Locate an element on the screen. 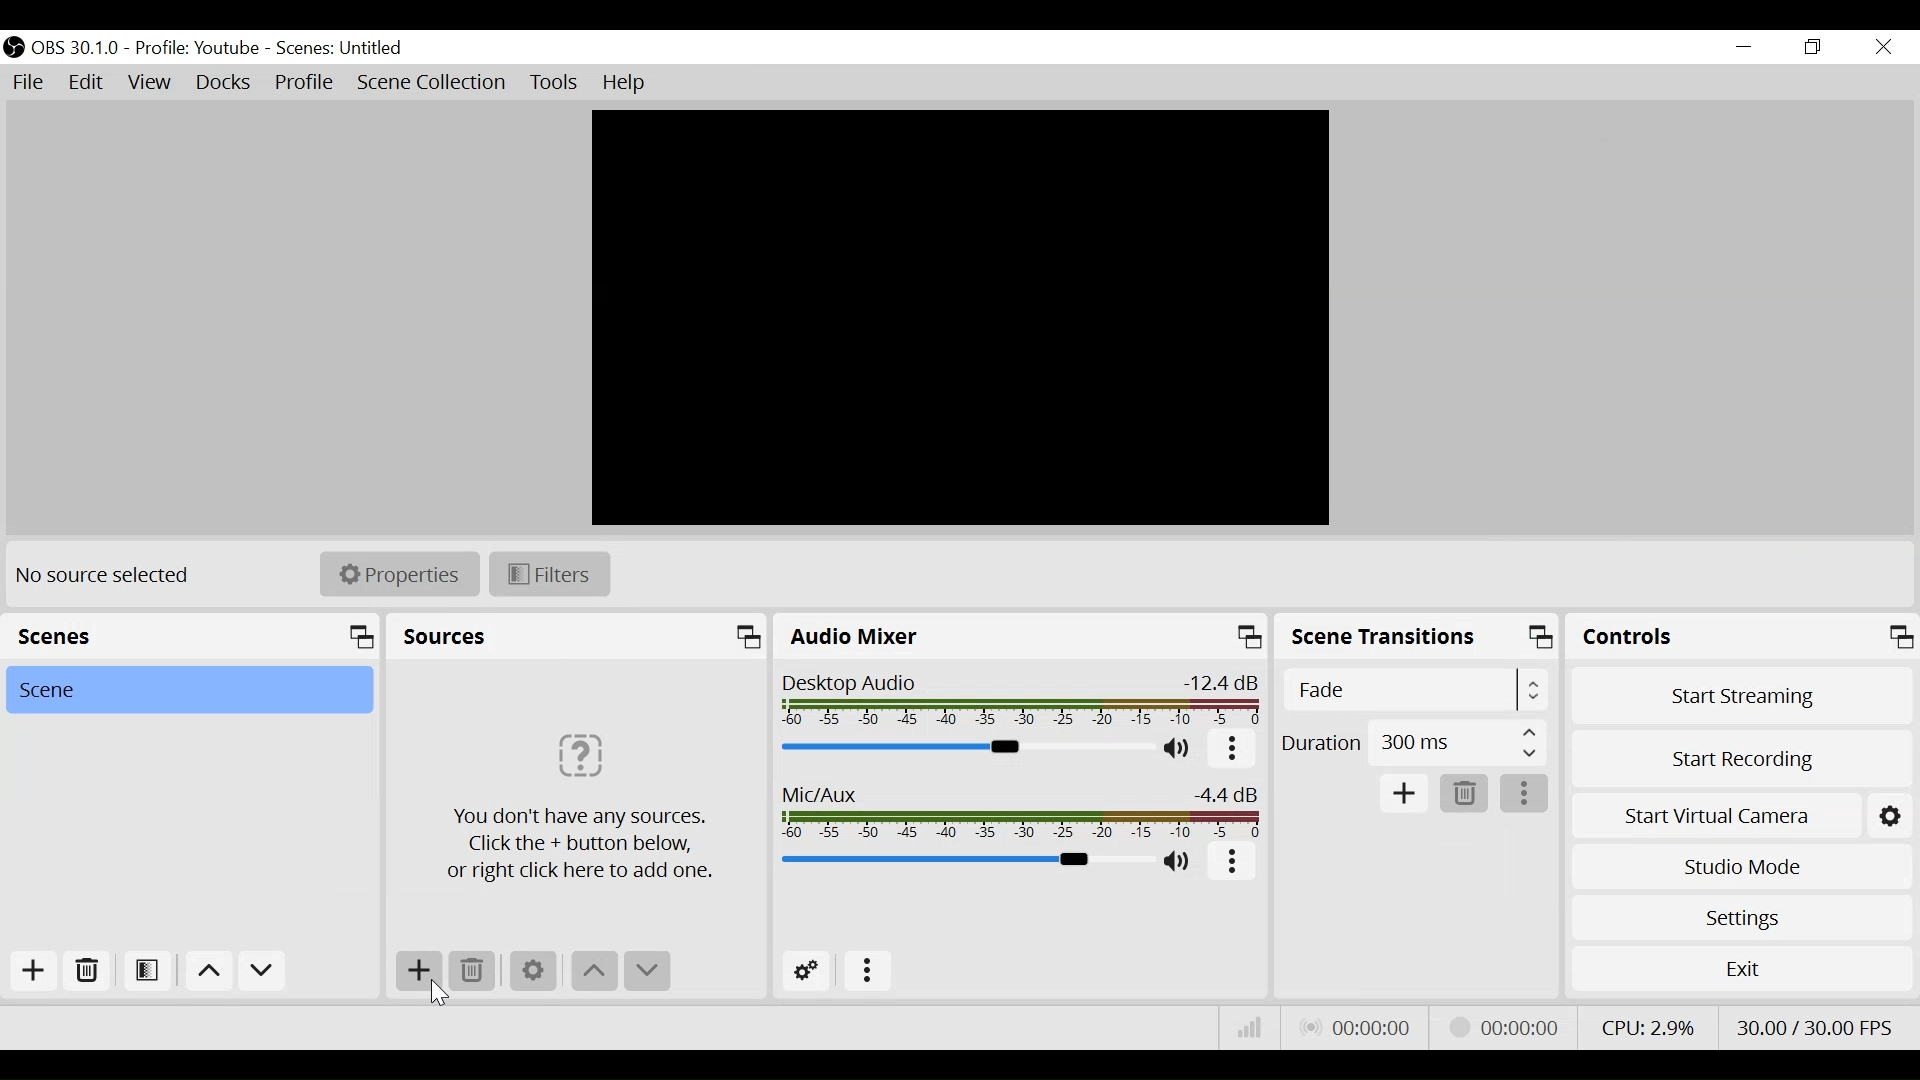  more options is located at coordinates (1234, 750).